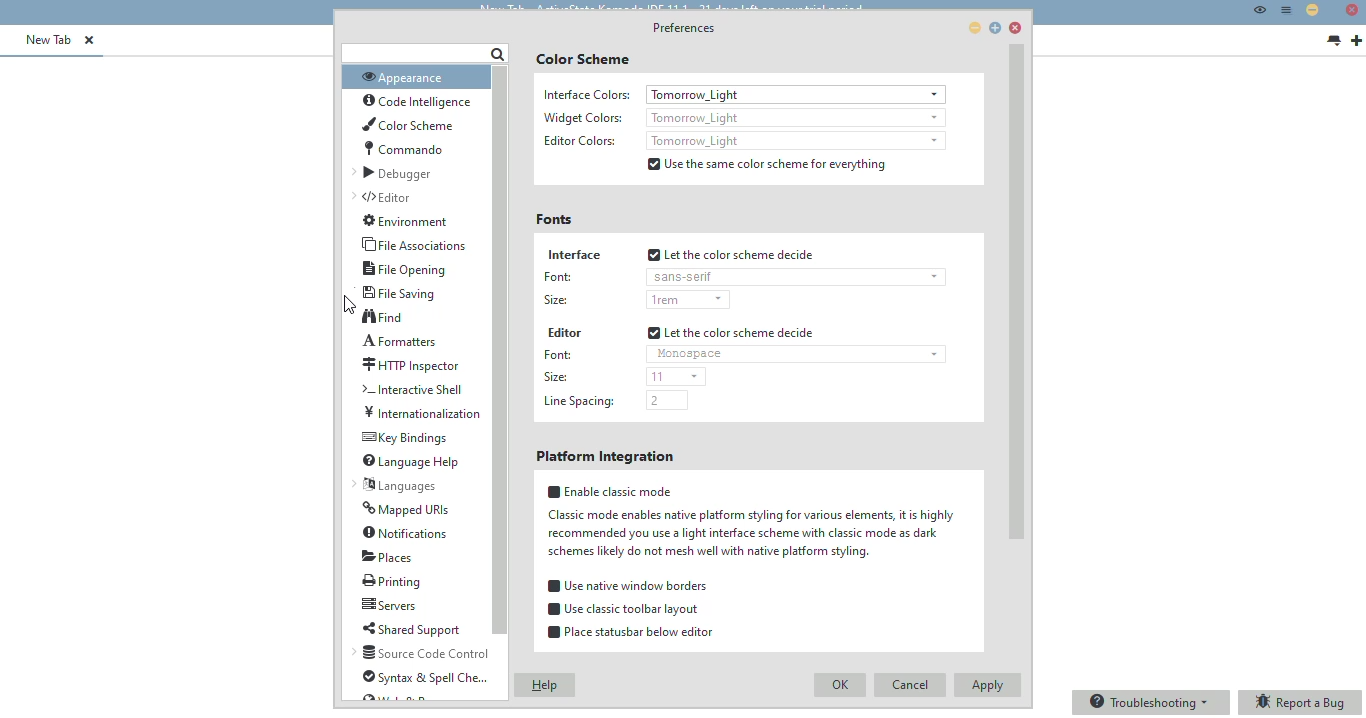  Describe the element at coordinates (545, 685) in the screenshot. I see `help` at that location.